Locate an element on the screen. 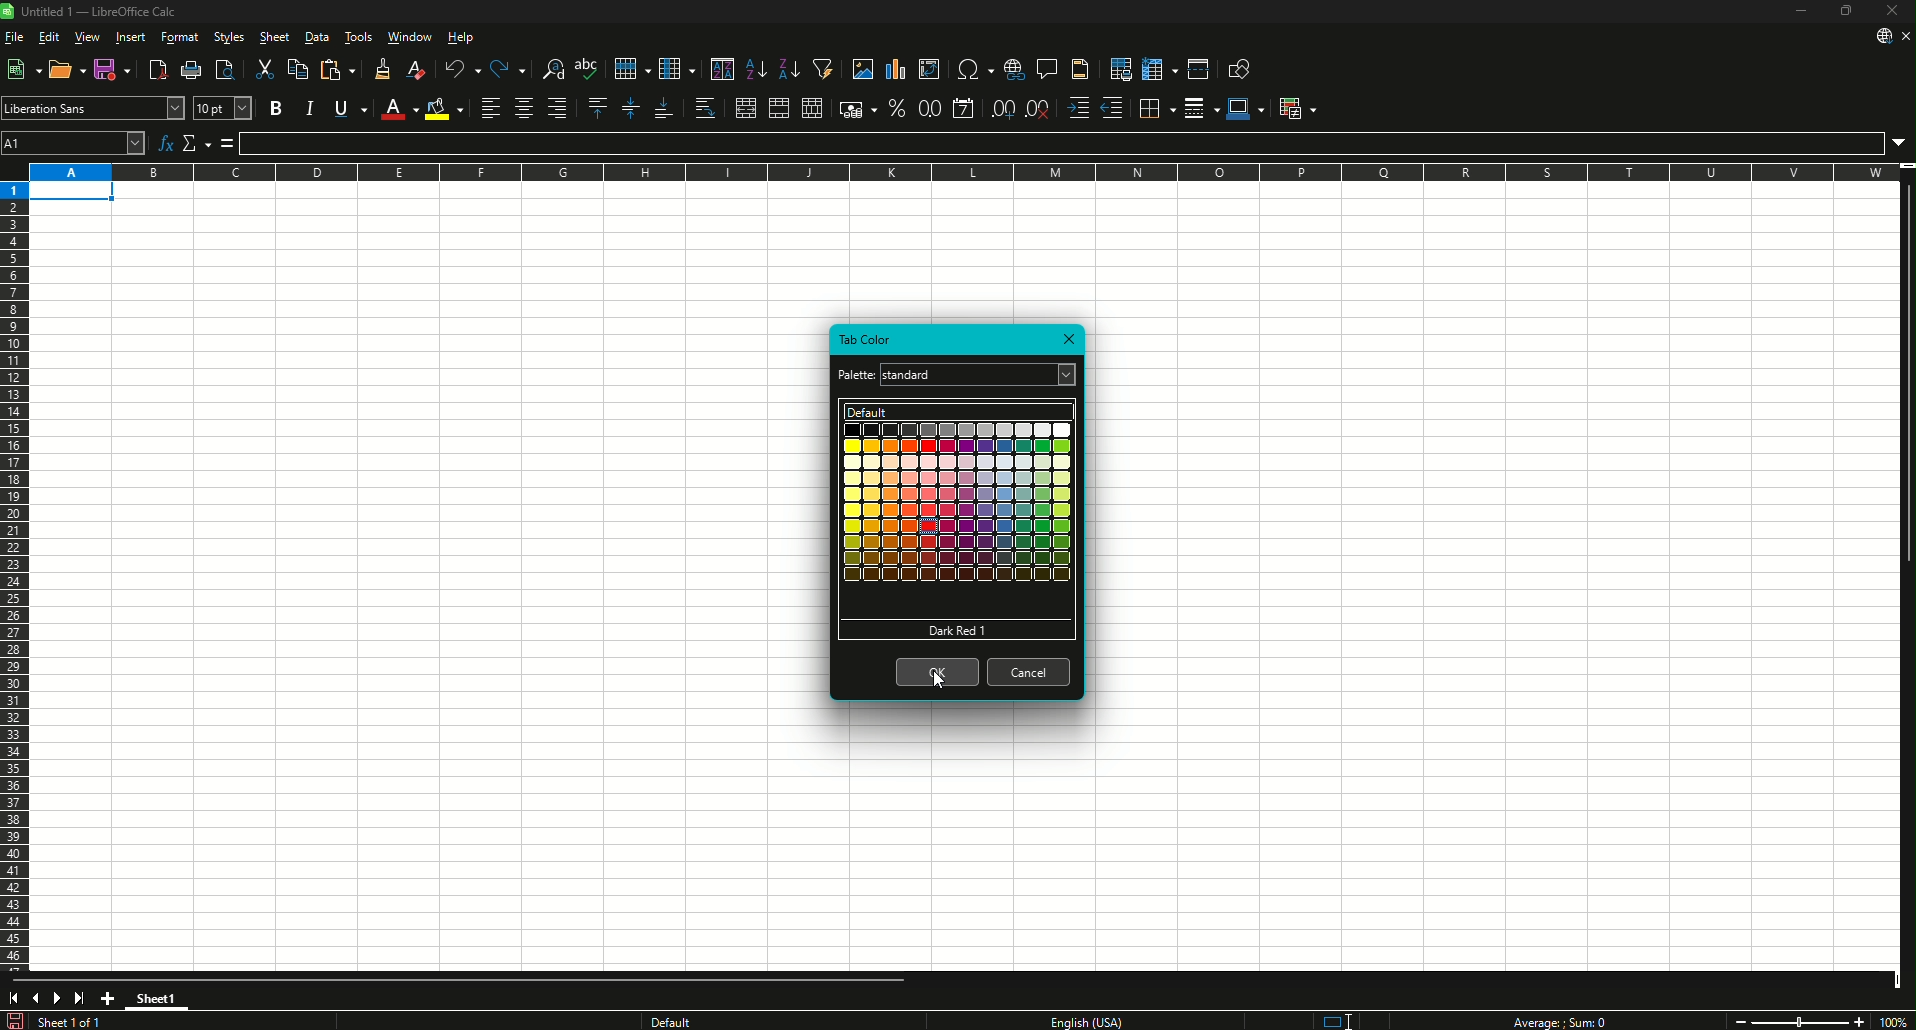 The image size is (1916, 1030). Format as Currency is located at coordinates (858, 108).